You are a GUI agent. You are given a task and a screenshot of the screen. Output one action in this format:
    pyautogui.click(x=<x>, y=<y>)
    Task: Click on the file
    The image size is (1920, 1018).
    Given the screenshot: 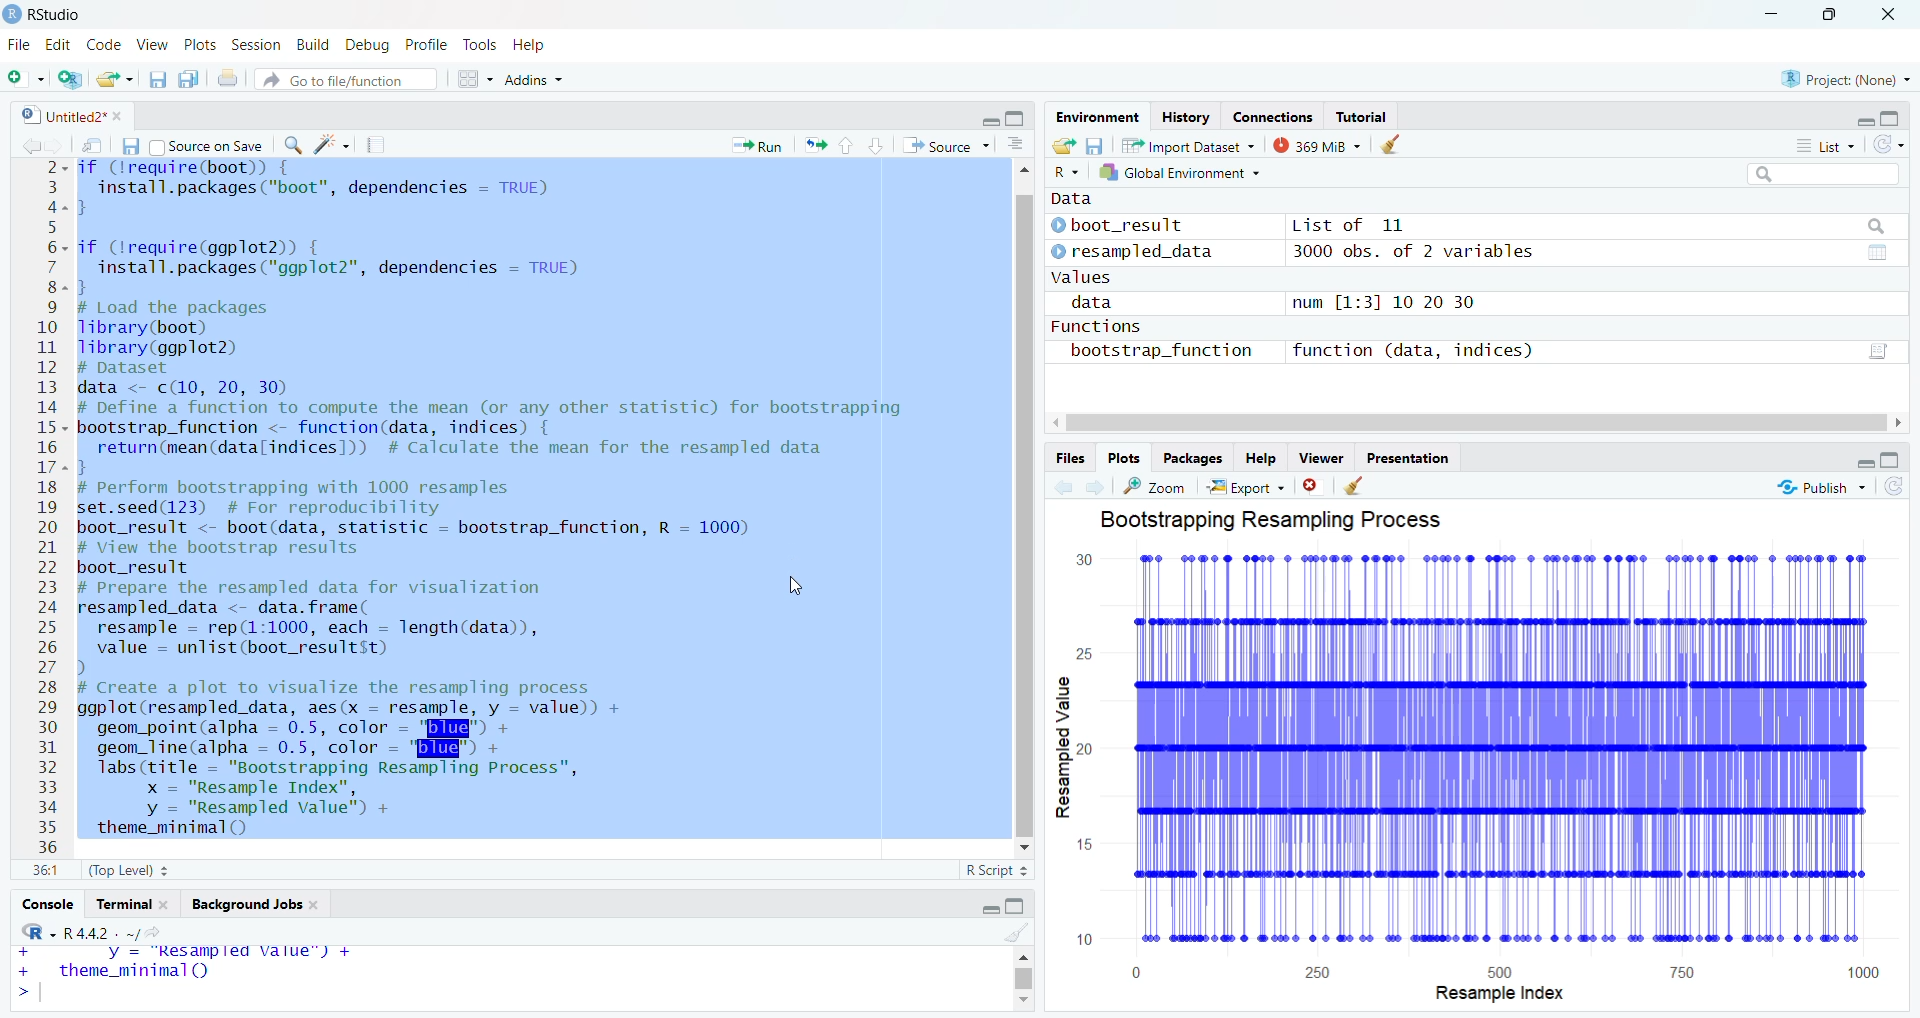 What is the action you would take?
    pyautogui.click(x=17, y=42)
    